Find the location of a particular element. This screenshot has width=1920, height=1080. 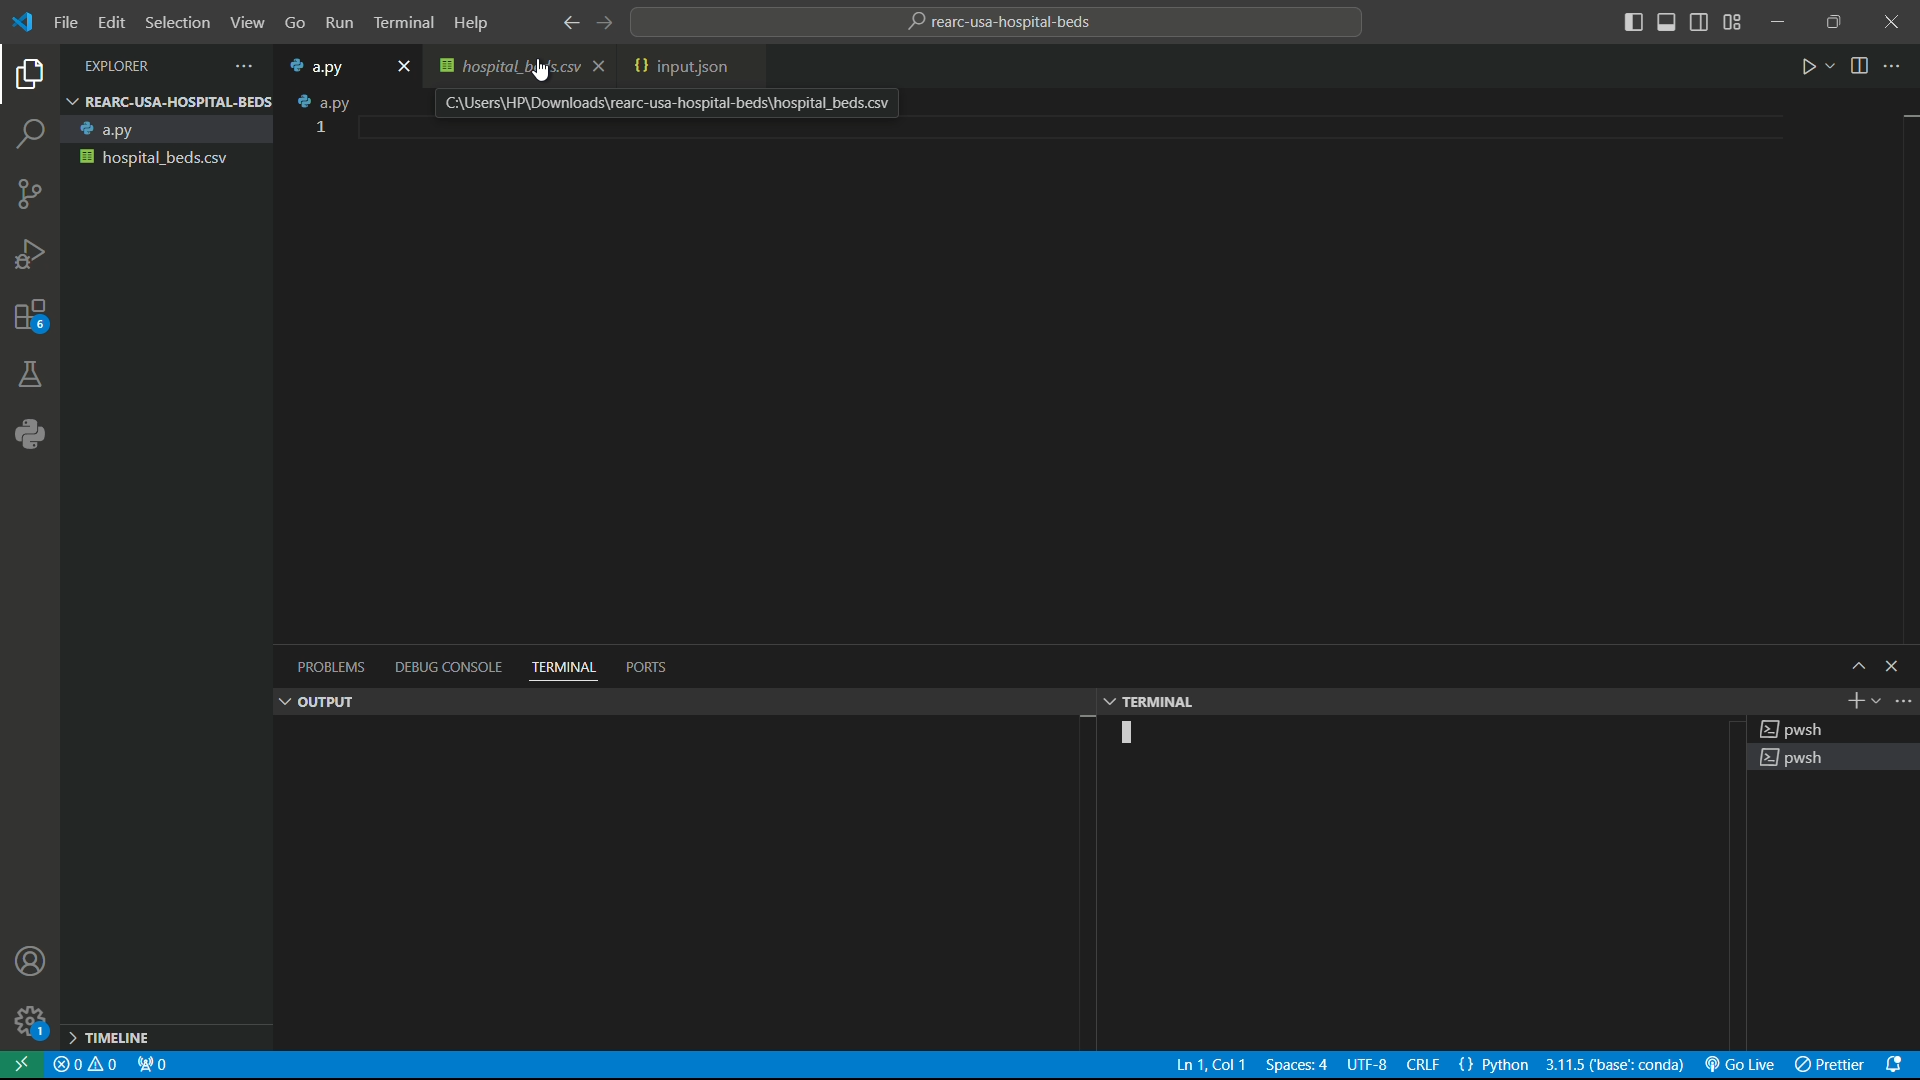

debug console tab is located at coordinates (443, 669).